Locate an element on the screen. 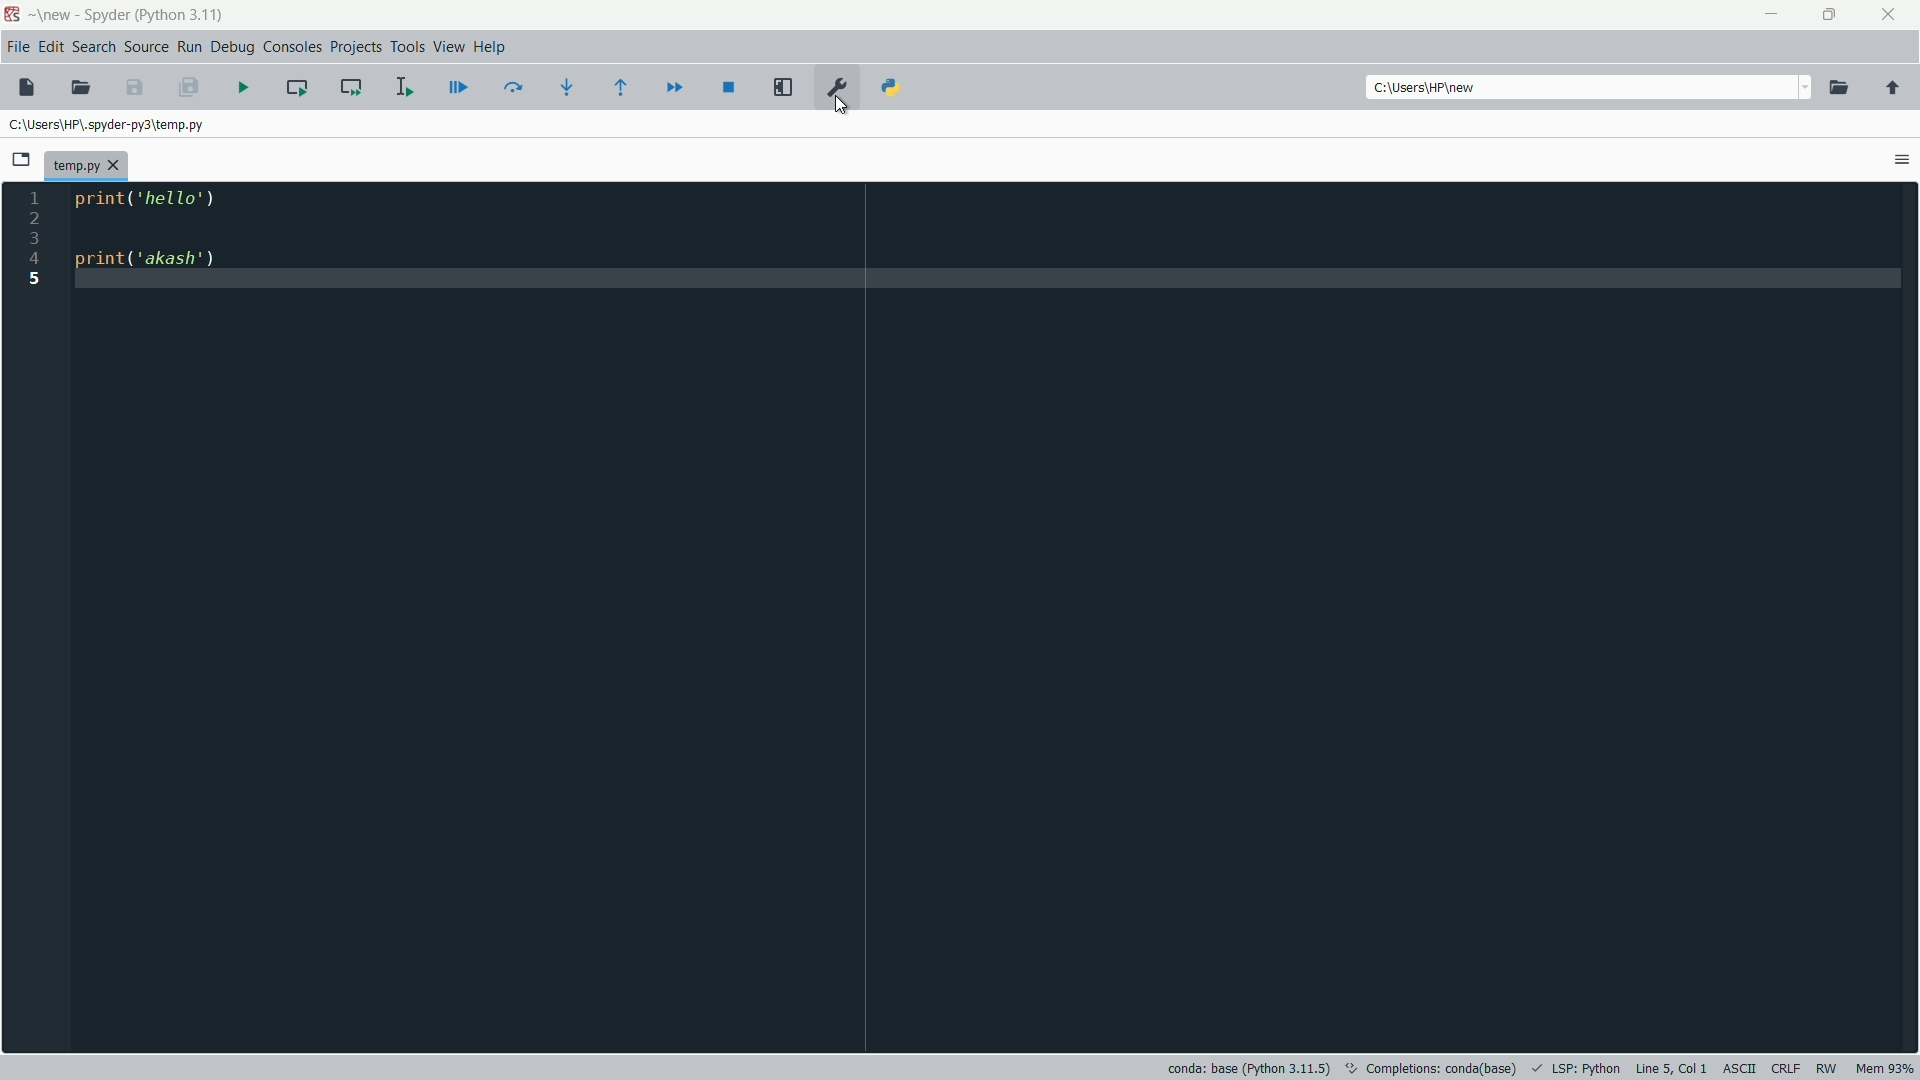 The height and width of the screenshot is (1080, 1920). file directory is located at coordinates (110, 123).